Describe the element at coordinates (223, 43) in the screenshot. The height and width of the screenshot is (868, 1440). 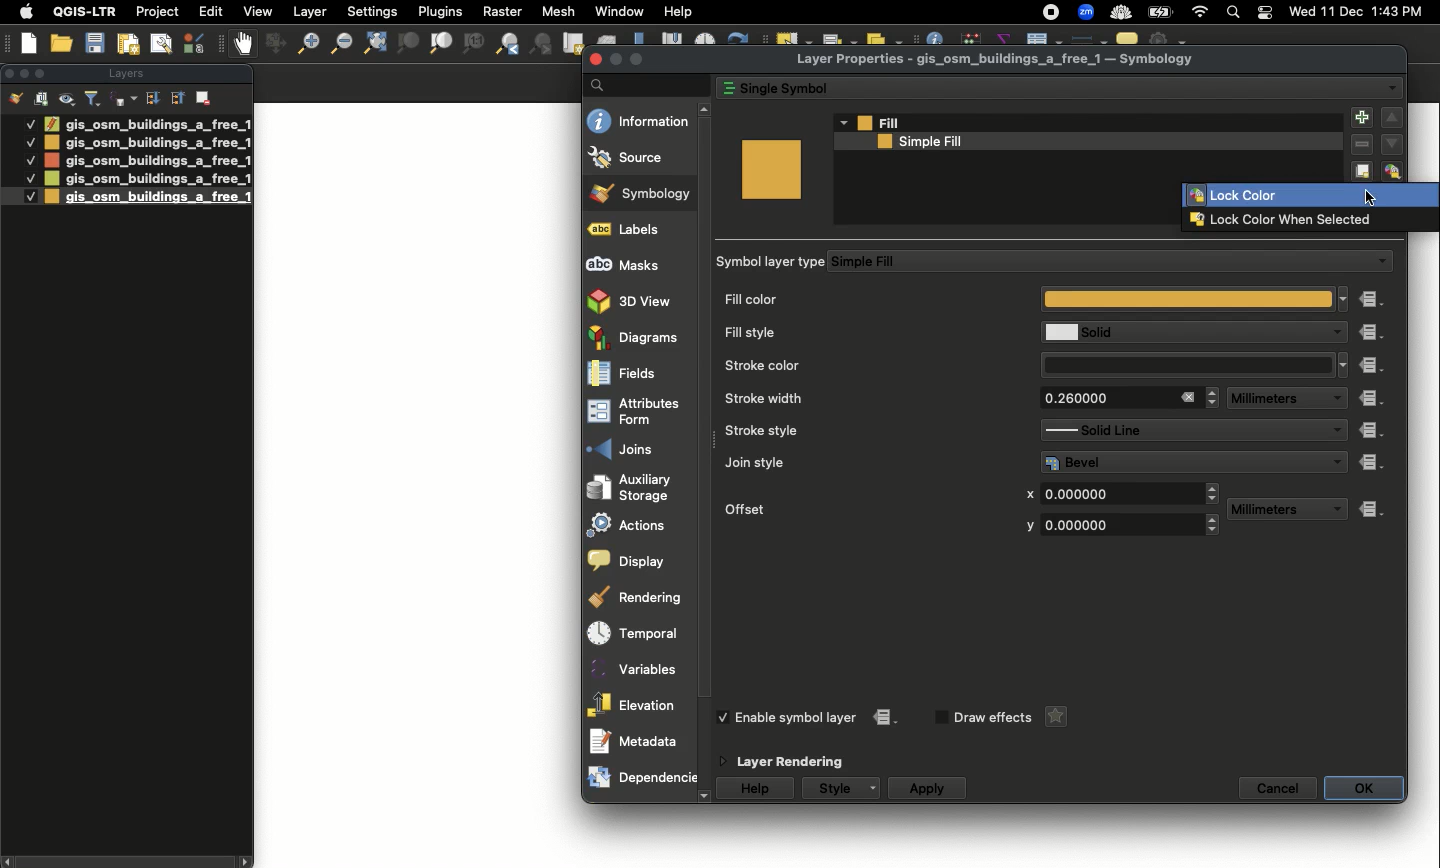
I see `` at that location.